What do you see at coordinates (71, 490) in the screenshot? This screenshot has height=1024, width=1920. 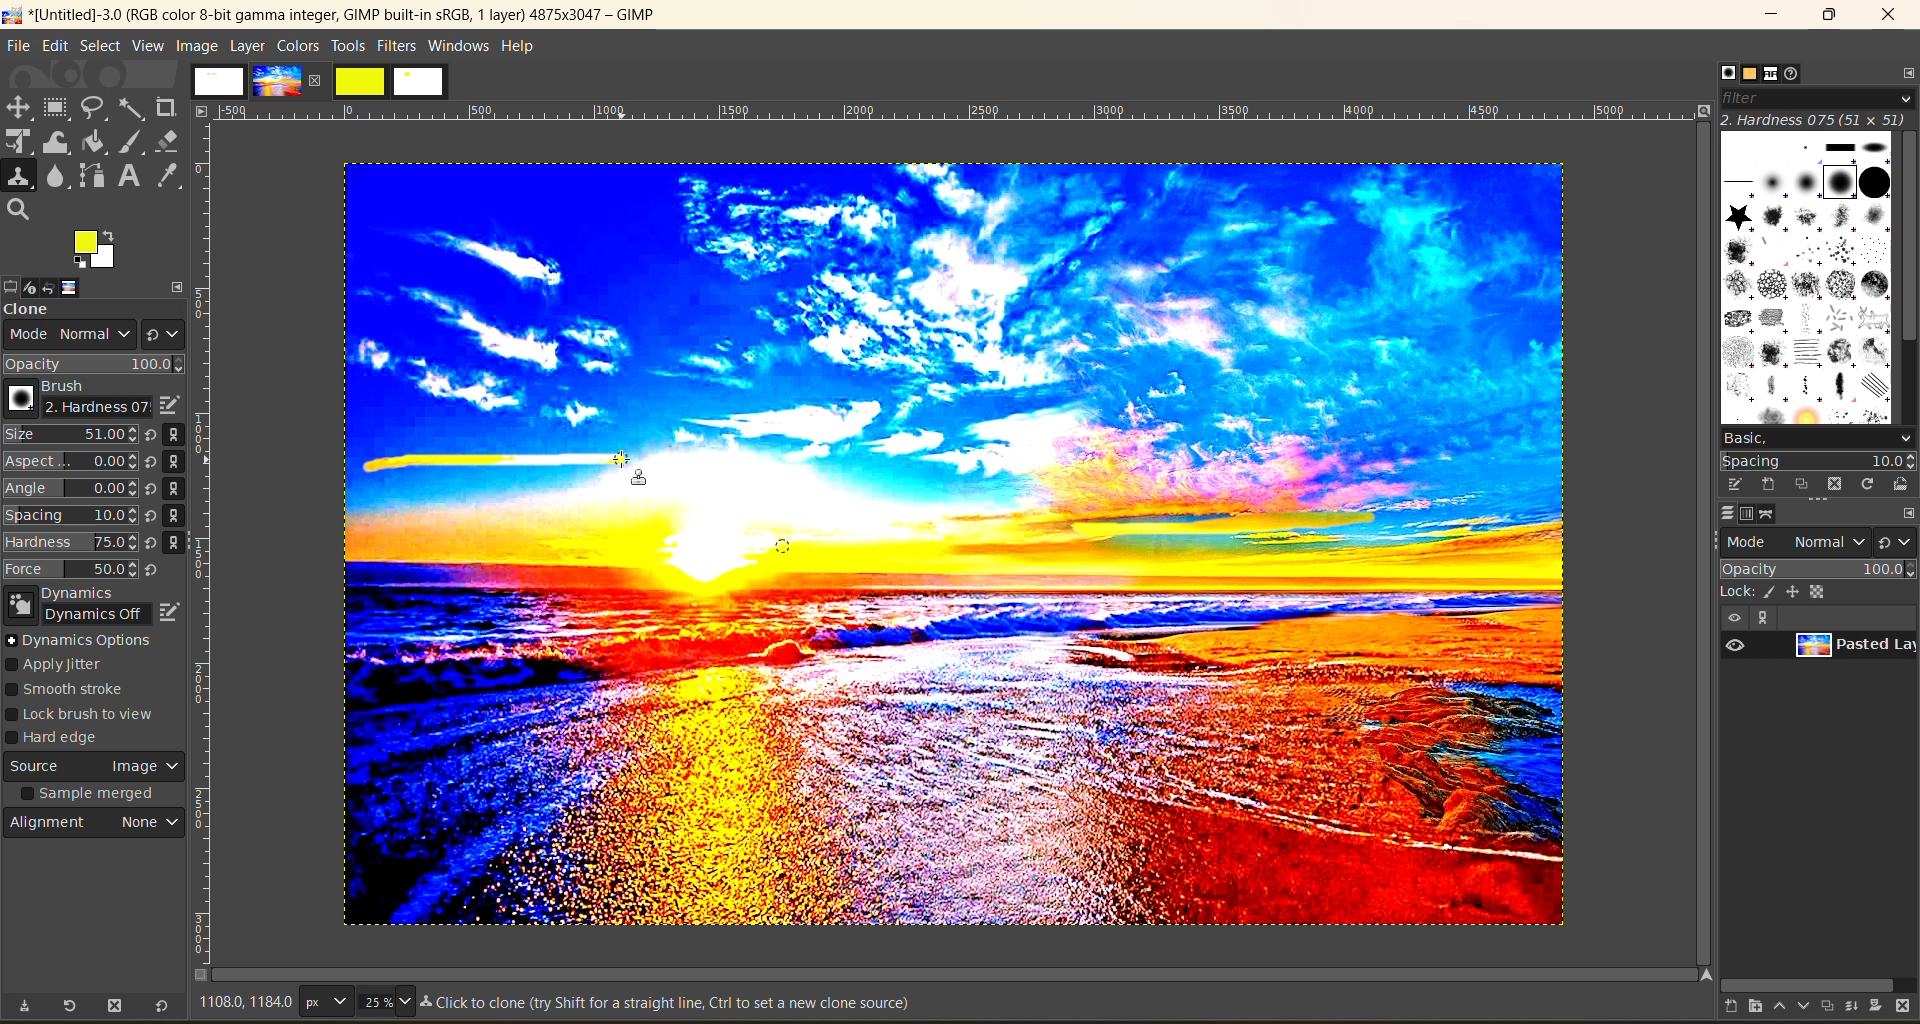 I see `Angle 0.00` at bounding box center [71, 490].